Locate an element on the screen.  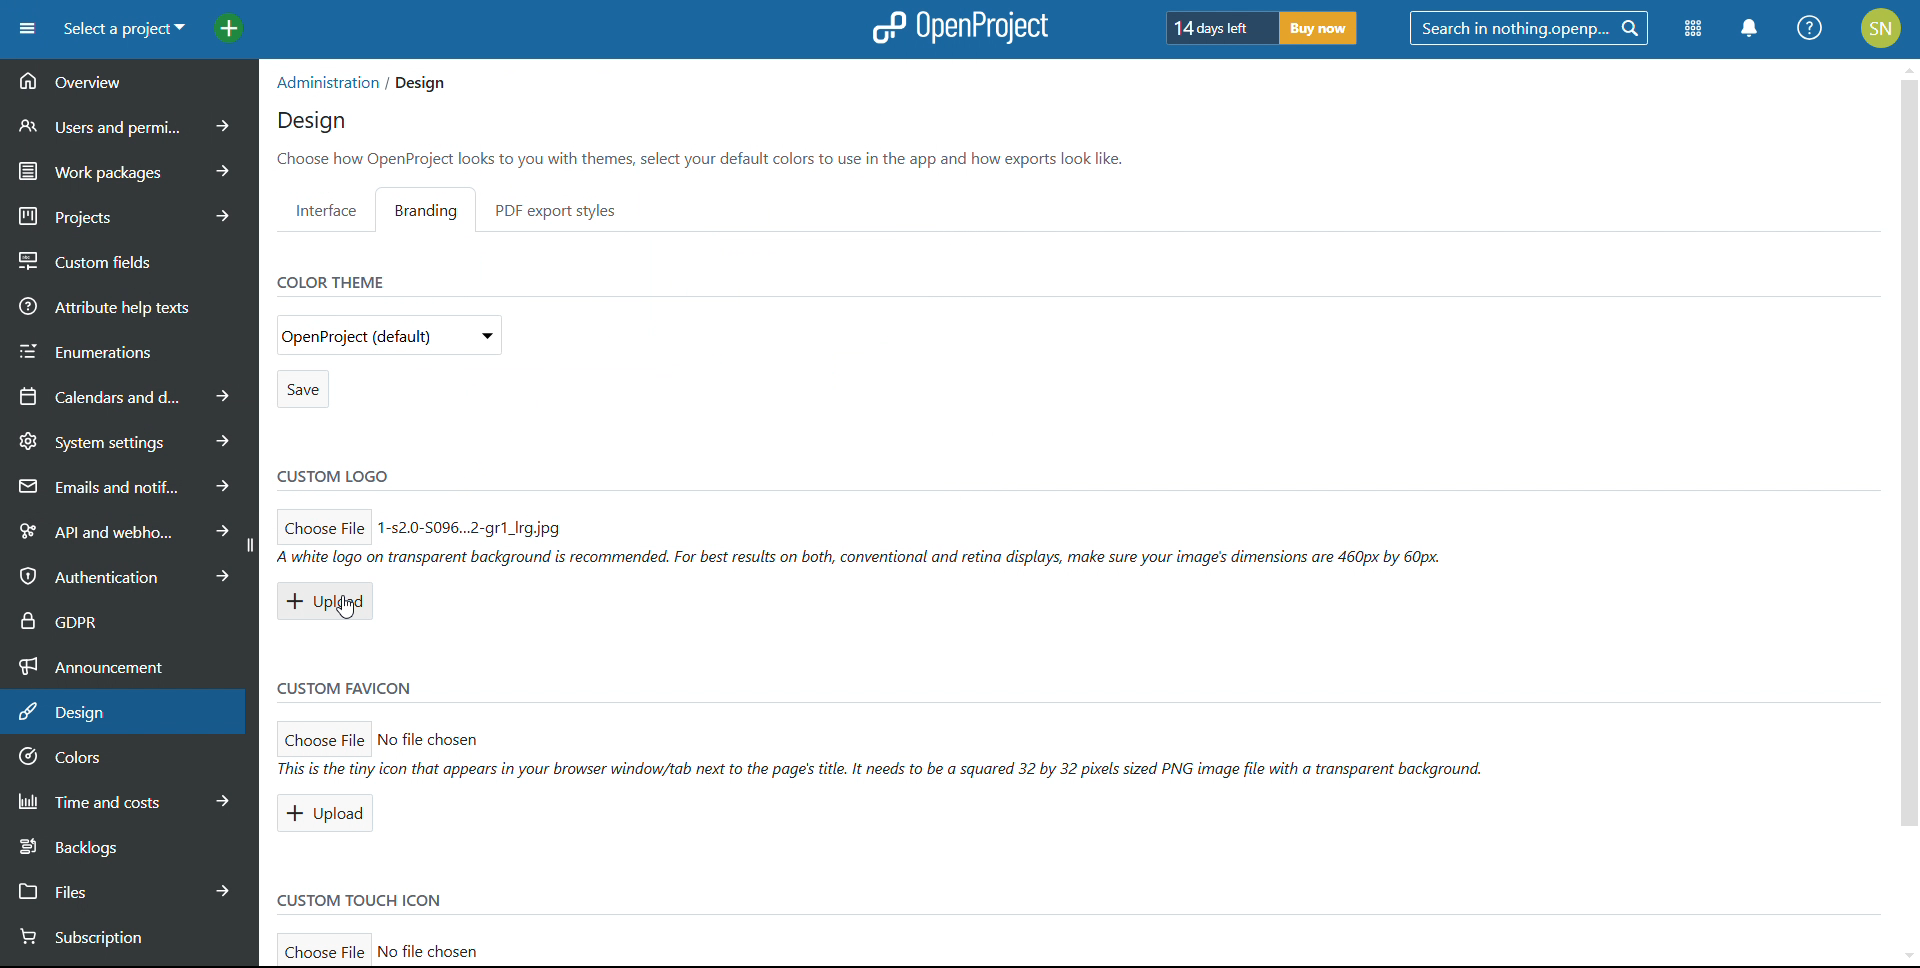
design selected is located at coordinates (123, 712).